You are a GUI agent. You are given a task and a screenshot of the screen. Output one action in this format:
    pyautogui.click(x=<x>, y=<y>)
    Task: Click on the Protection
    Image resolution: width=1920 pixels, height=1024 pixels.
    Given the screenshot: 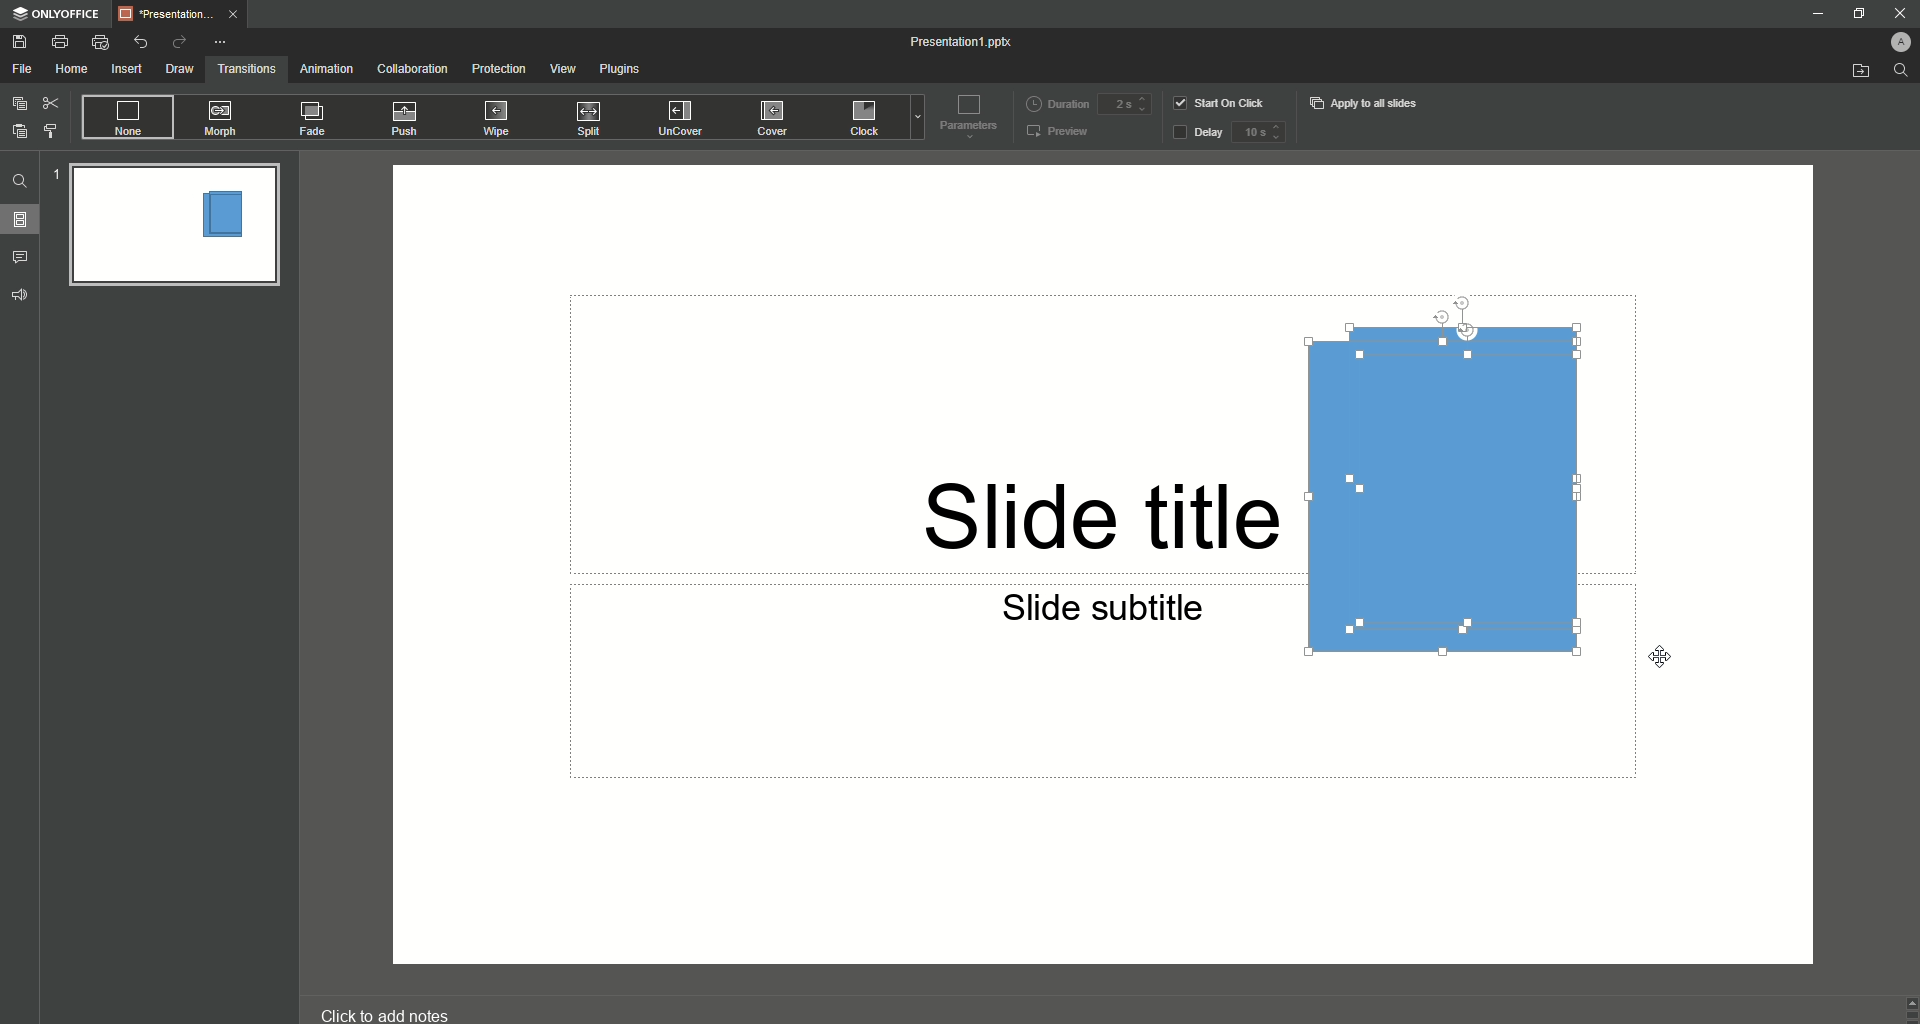 What is the action you would take?
    pyautogui.click(x=500, y=69)
    